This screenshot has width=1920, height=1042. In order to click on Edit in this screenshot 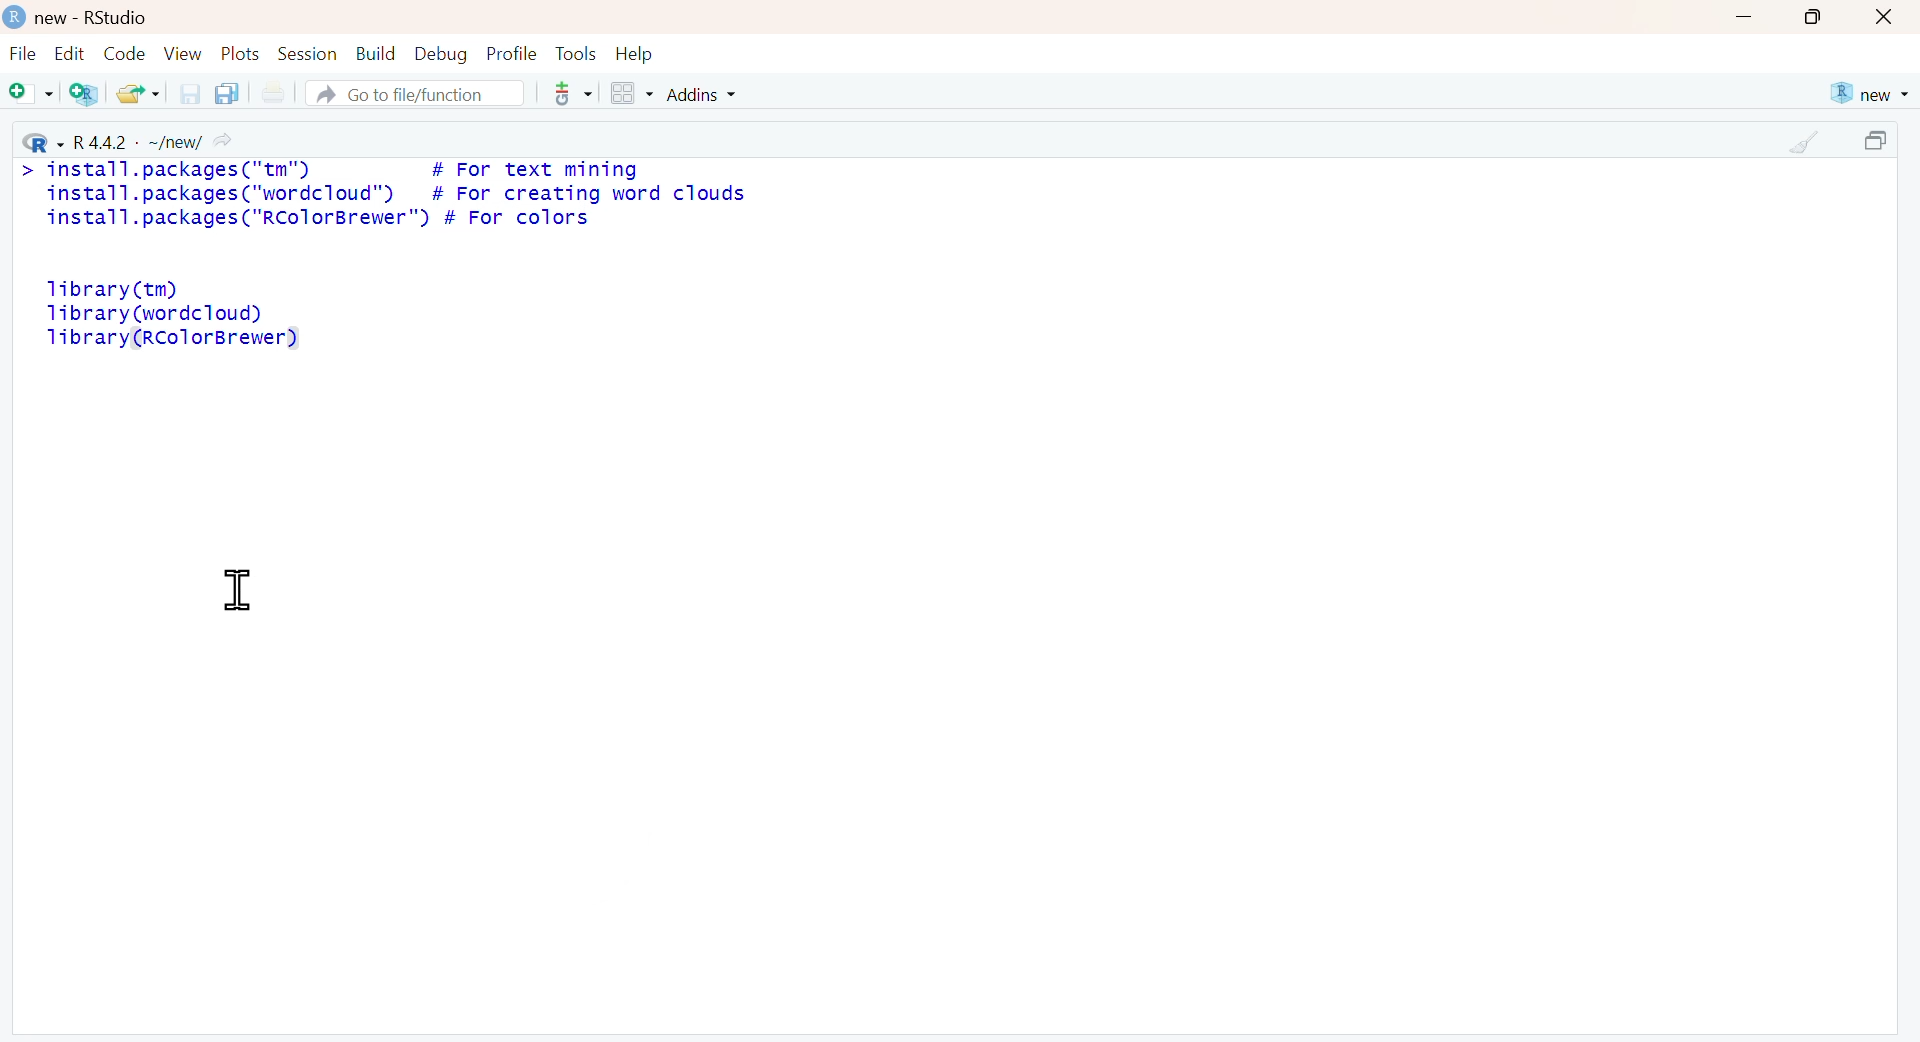, I will do `click(68, 54)`.